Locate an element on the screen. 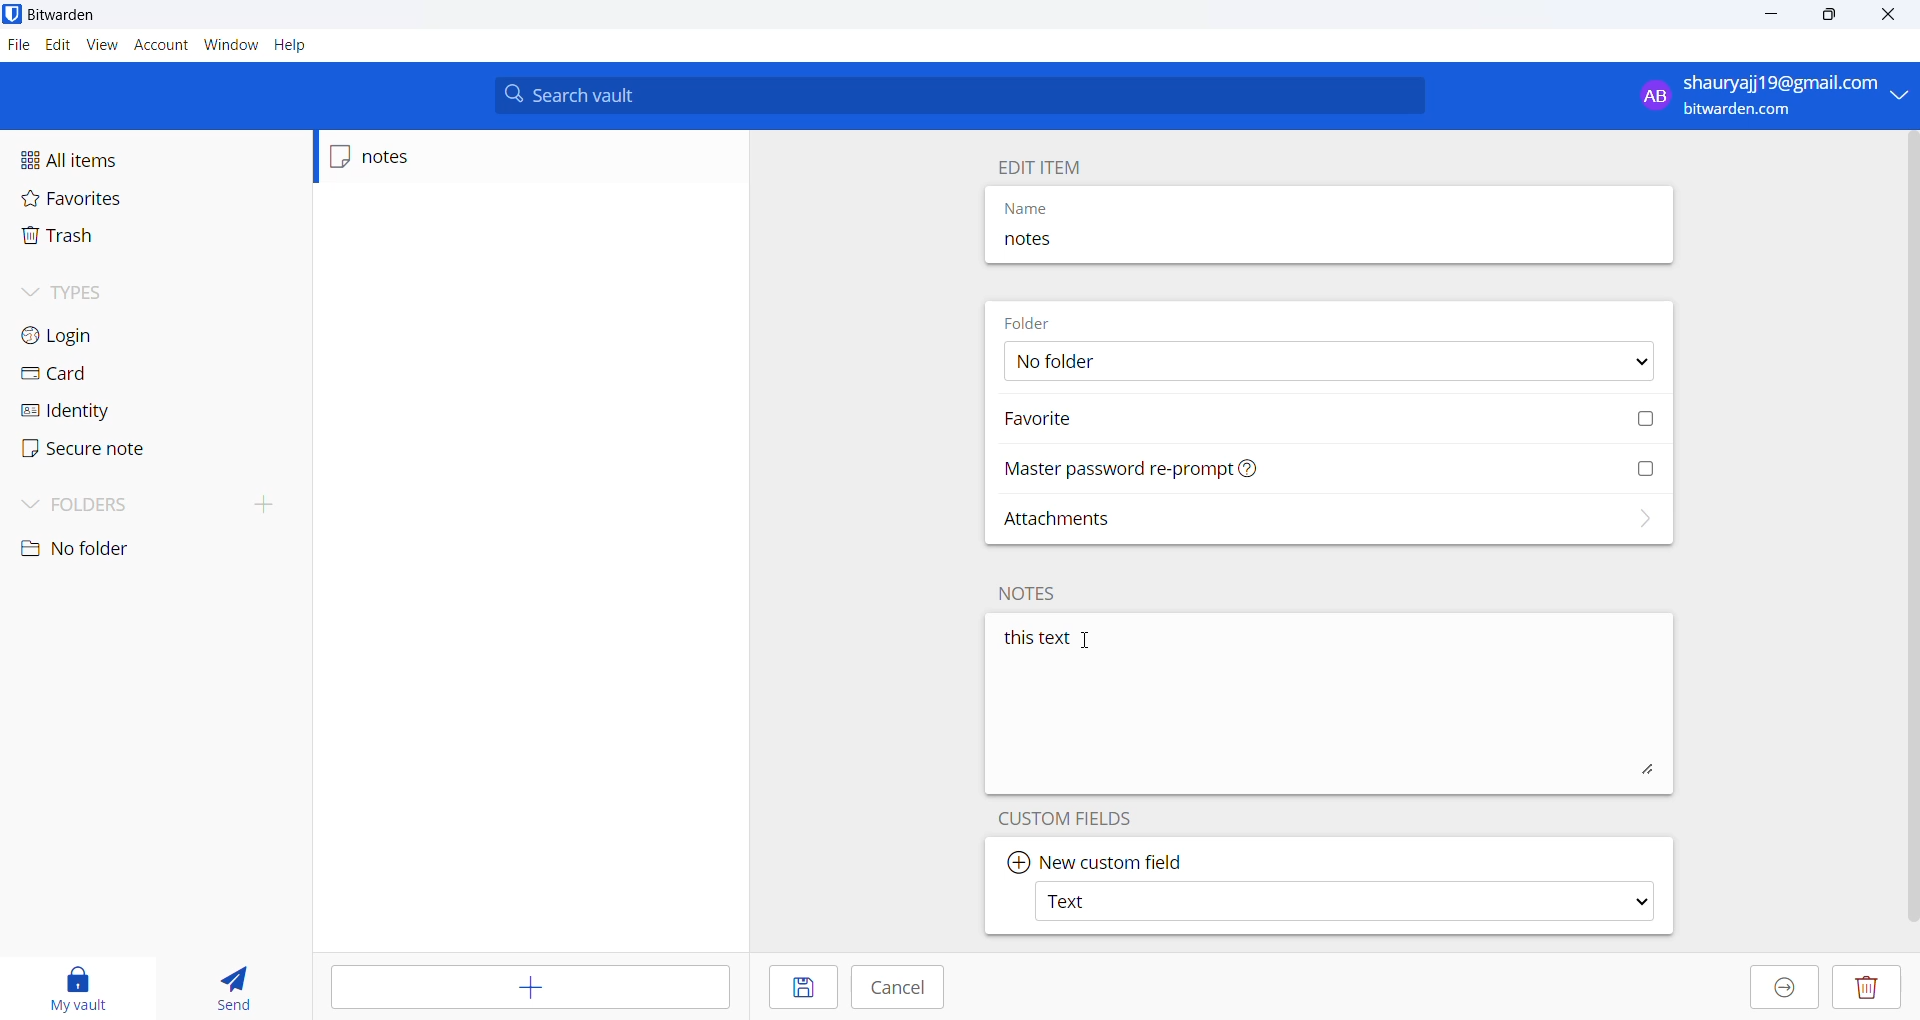  edit item is located at coordinates (1053, 166).